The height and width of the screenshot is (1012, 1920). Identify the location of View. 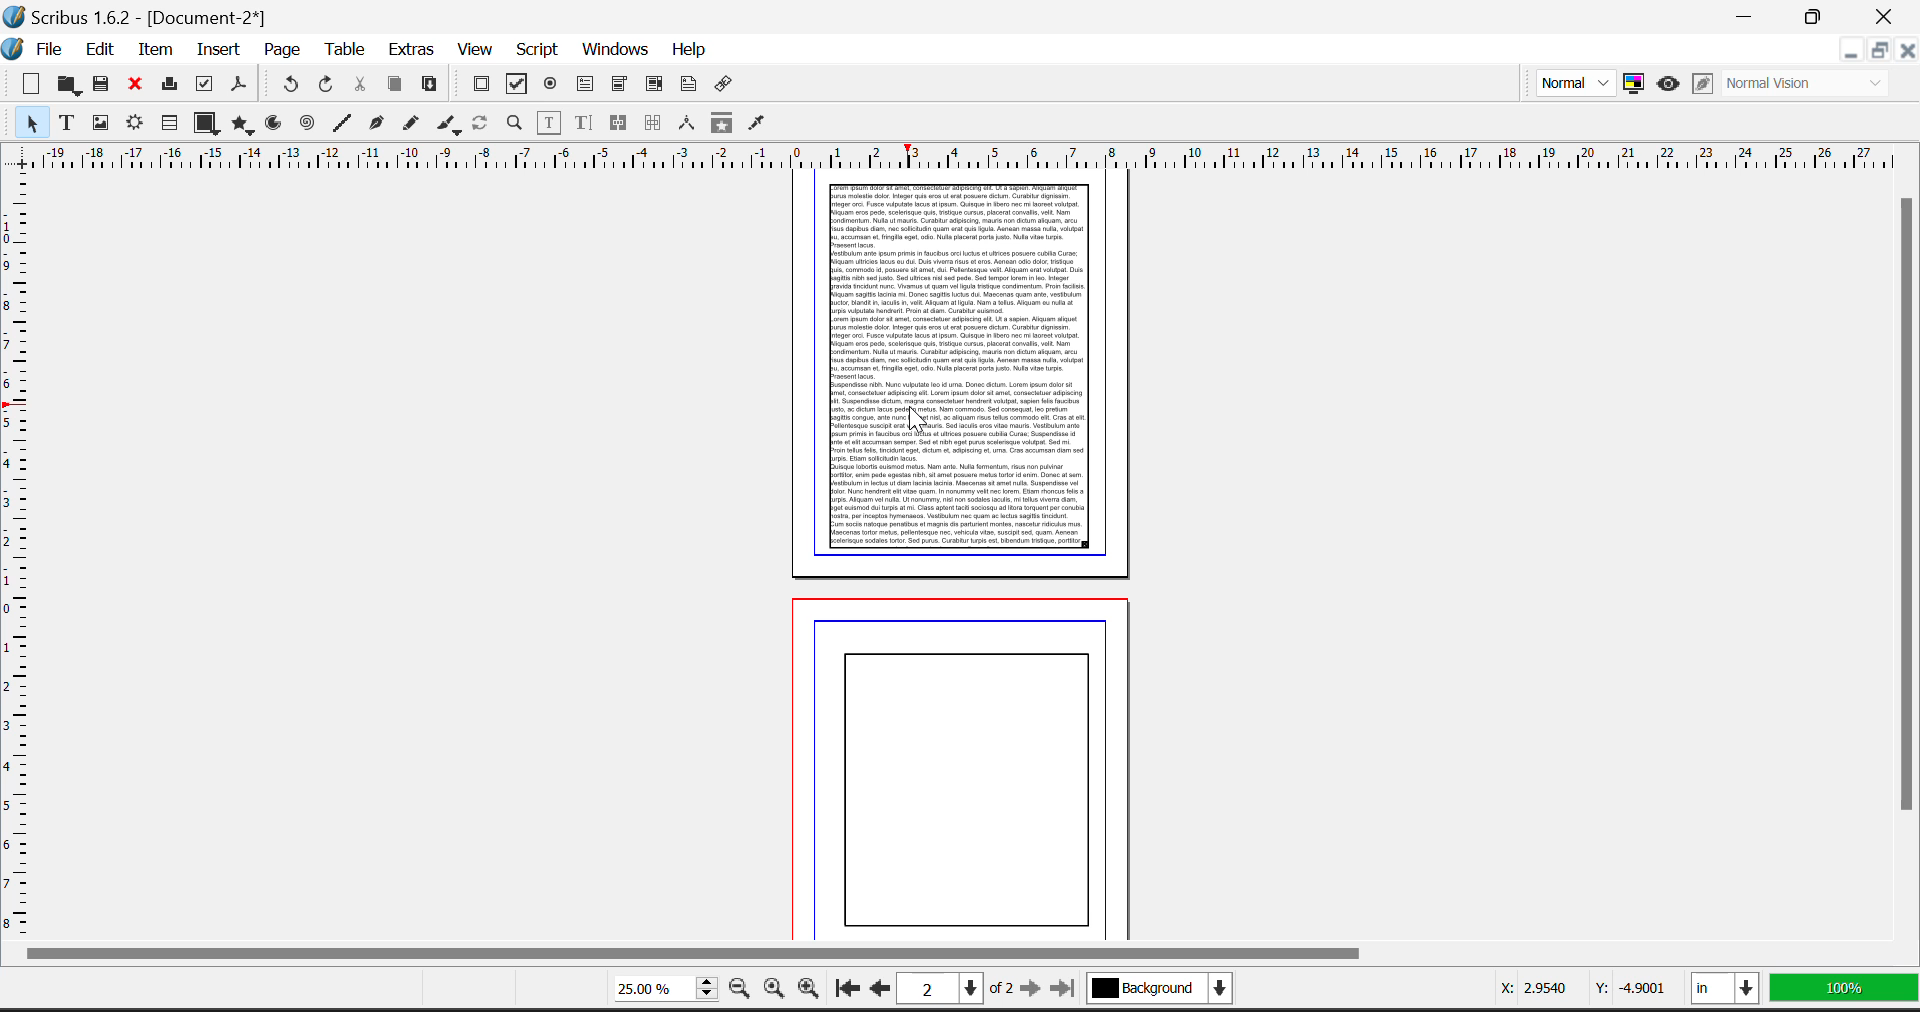
(475, 51).